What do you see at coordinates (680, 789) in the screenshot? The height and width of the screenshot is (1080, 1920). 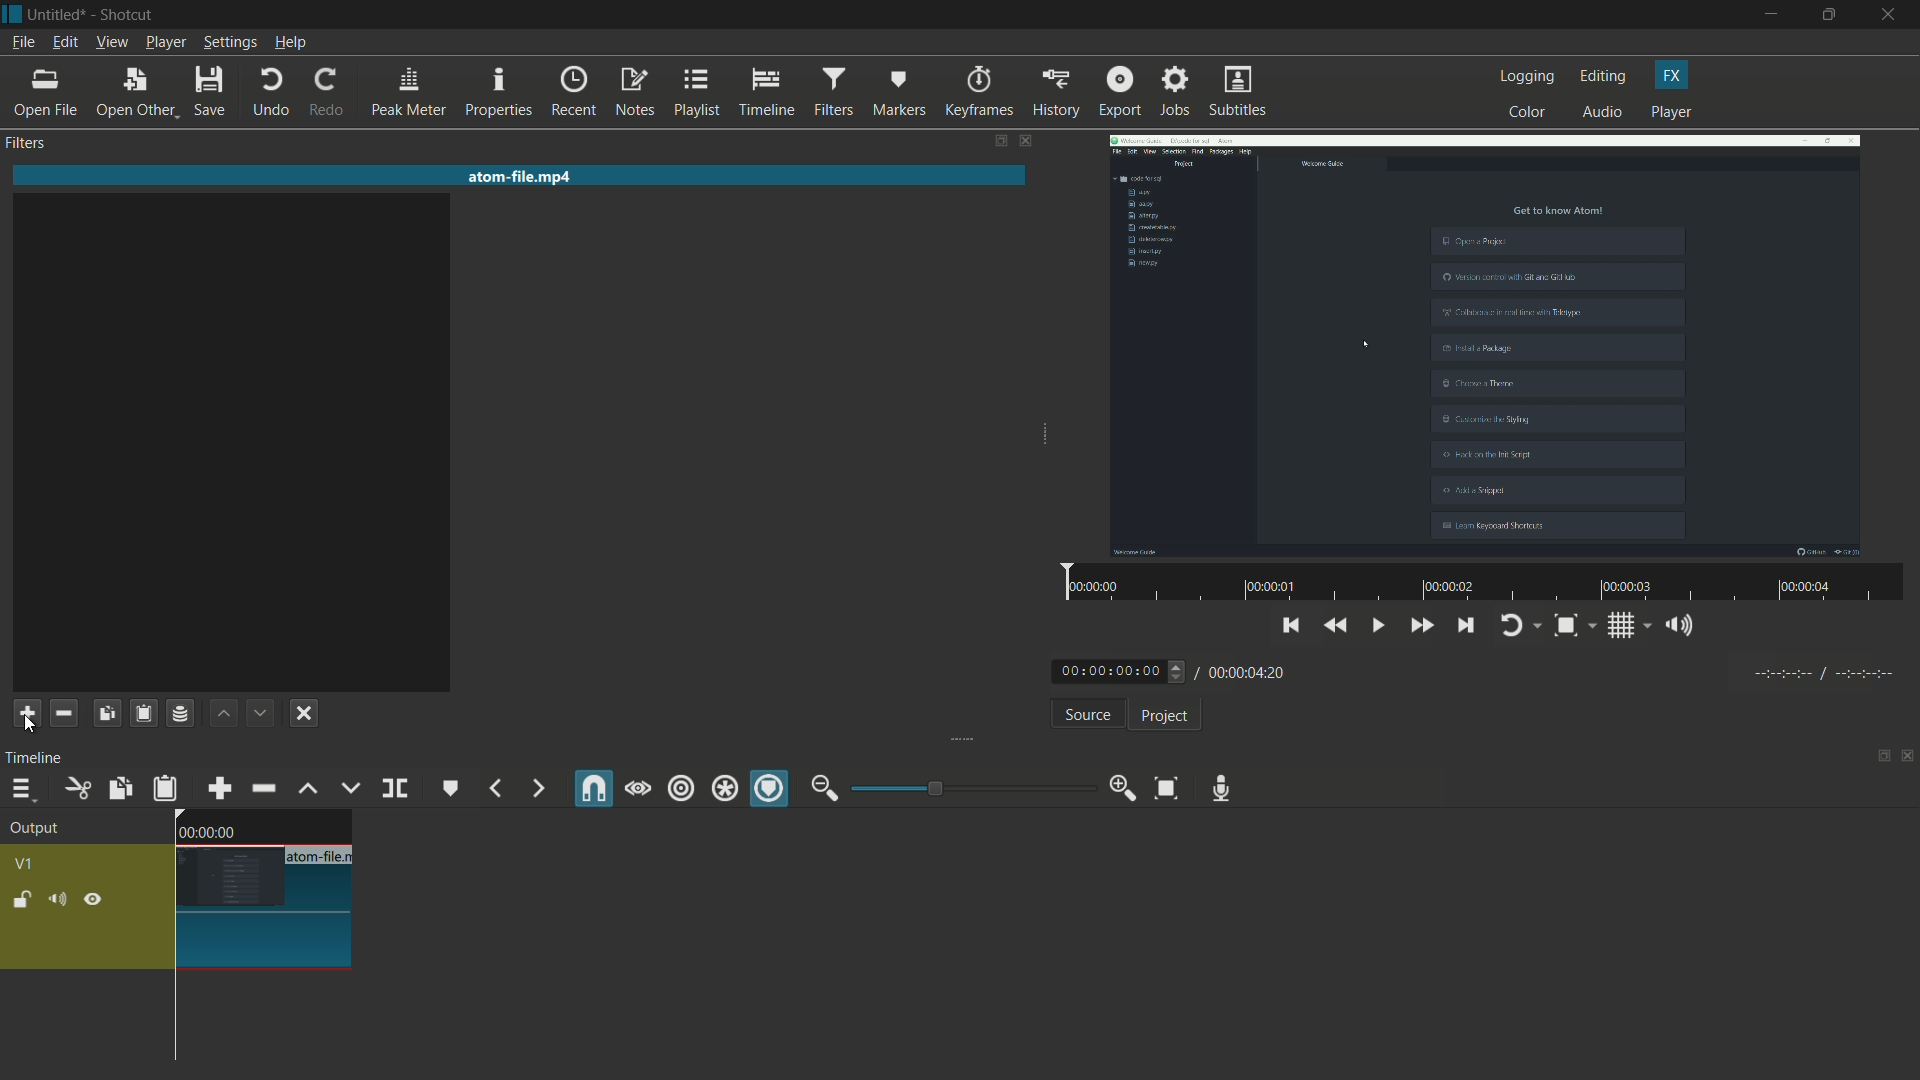 I see `ripple` at bounding box center [680, 789].